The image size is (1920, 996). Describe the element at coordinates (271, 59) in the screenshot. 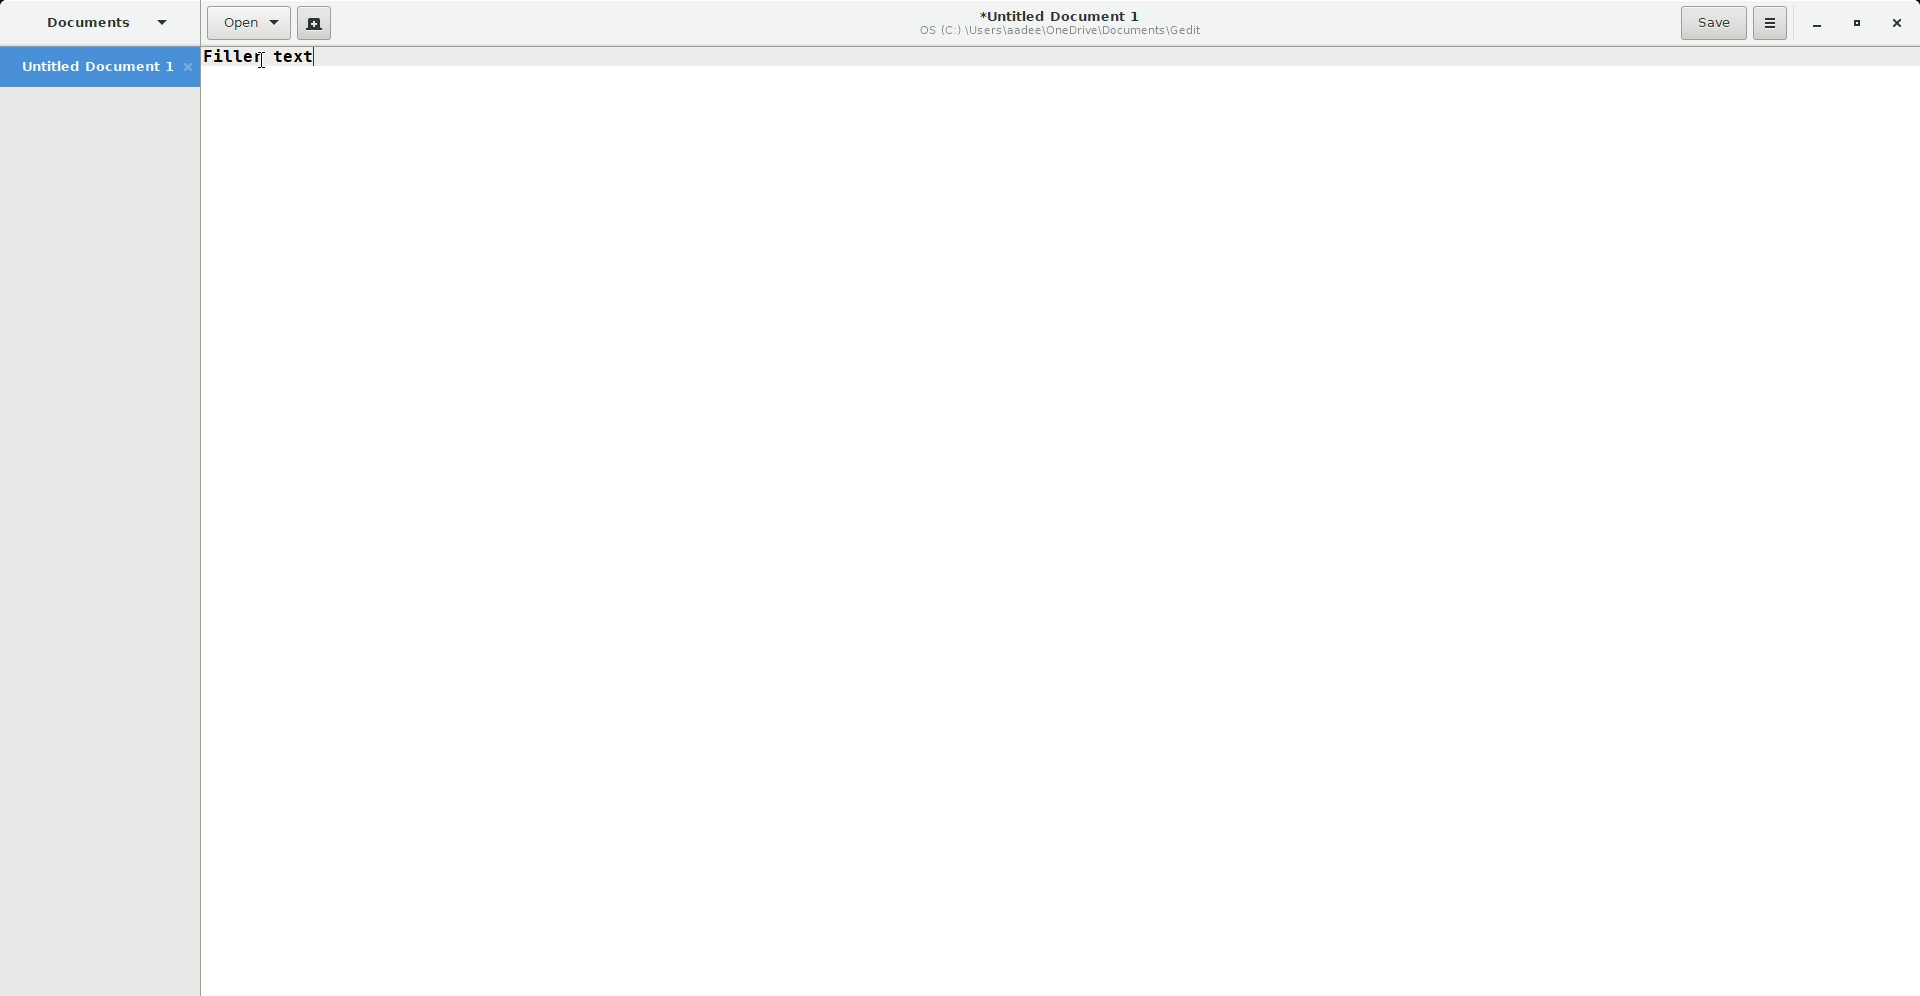

I see `Filler text` at that location.